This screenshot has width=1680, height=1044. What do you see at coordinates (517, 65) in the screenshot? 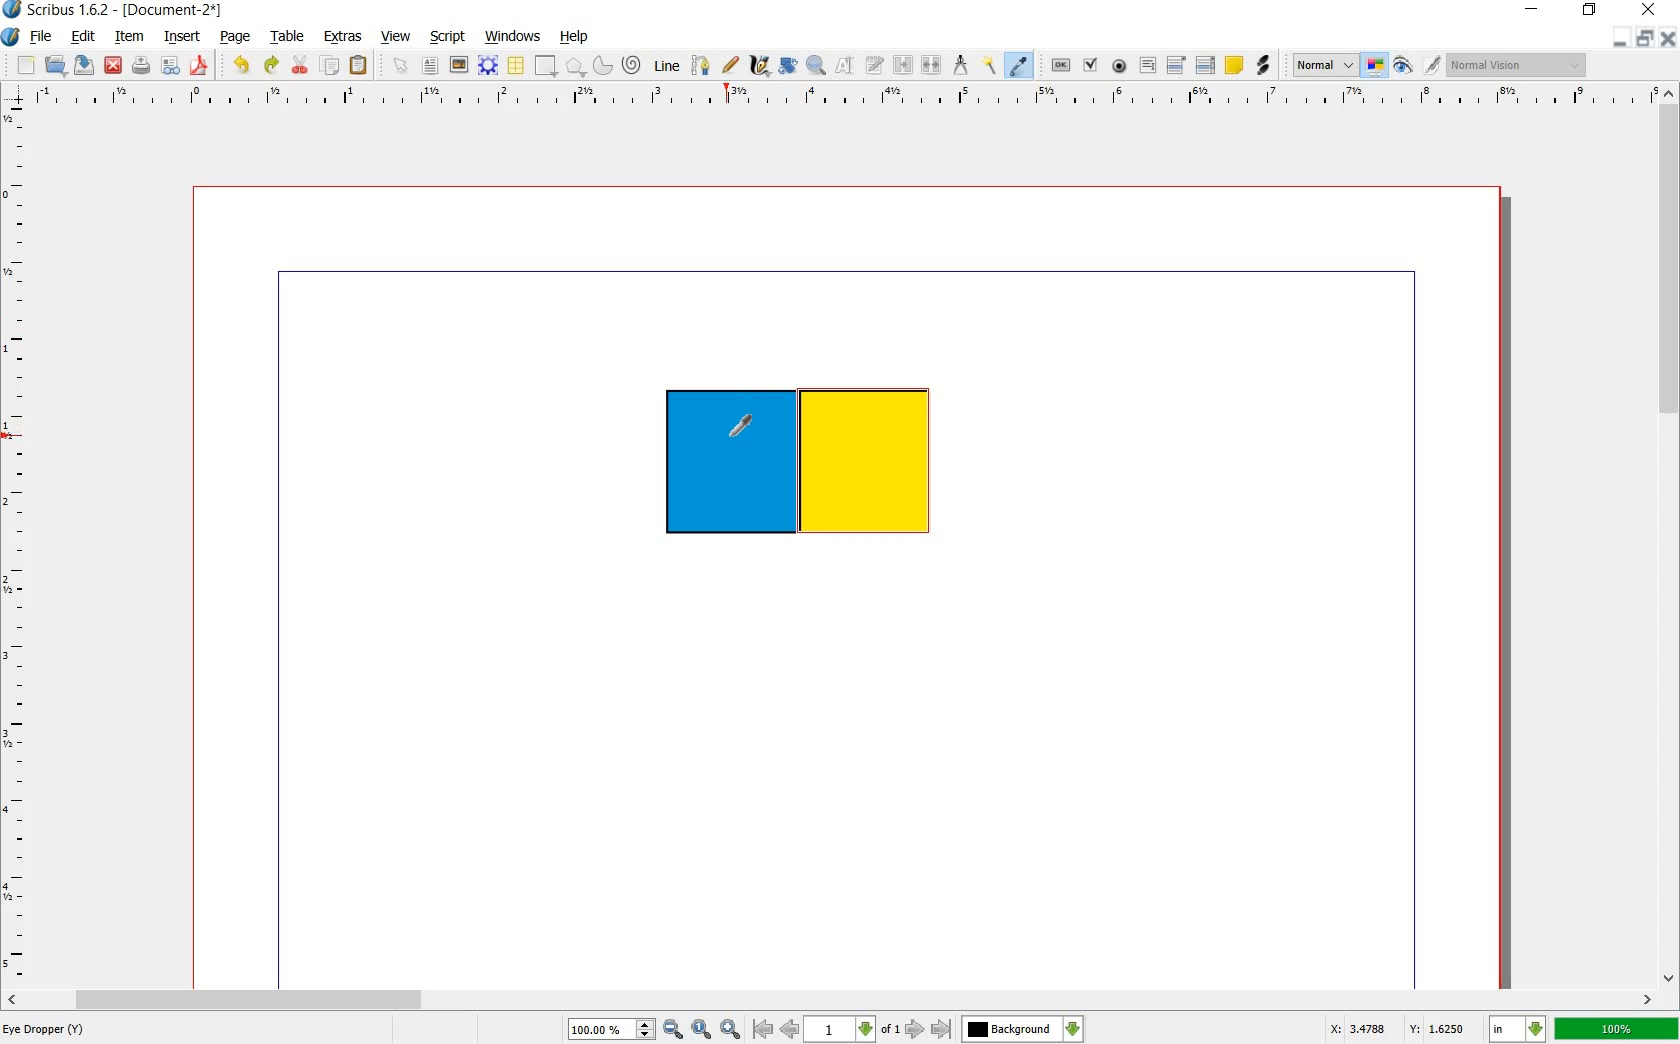
I see `table` at bounding box center [517, 65].